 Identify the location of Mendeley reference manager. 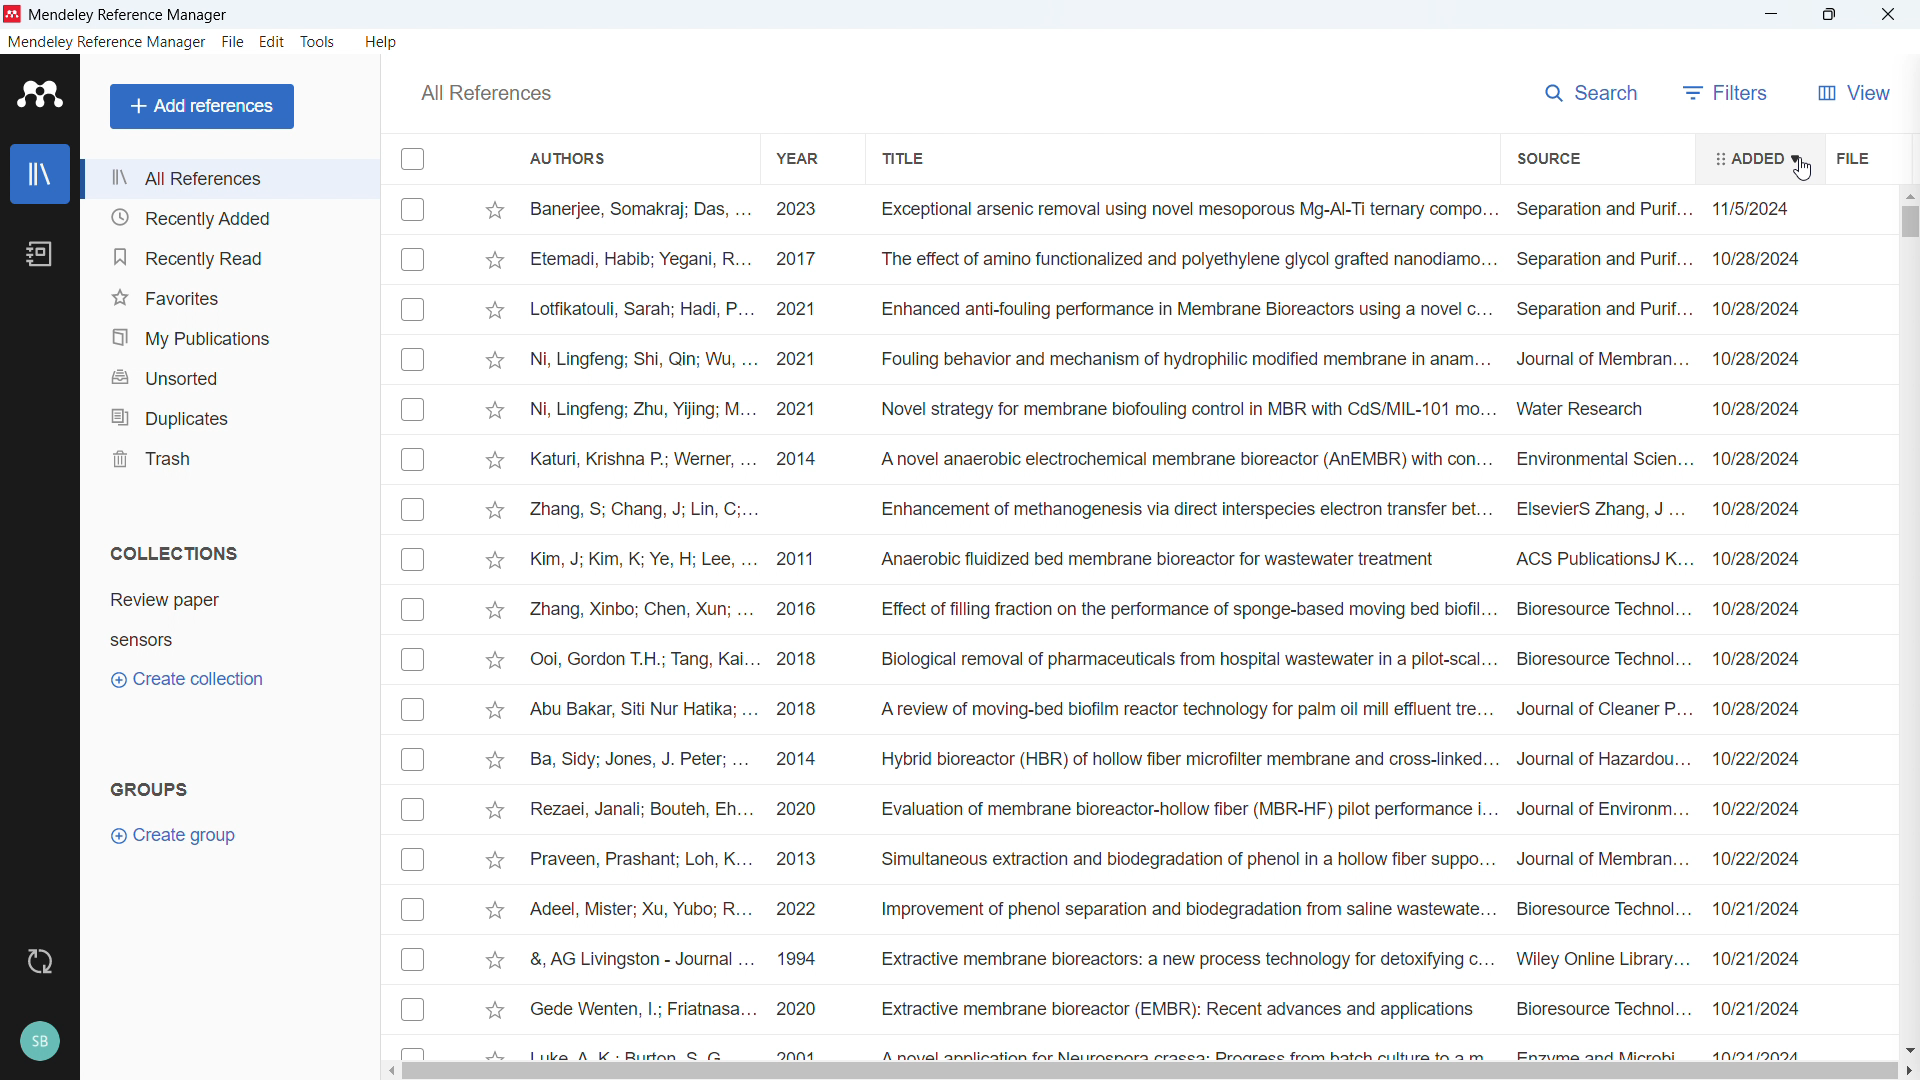
(106, 42).